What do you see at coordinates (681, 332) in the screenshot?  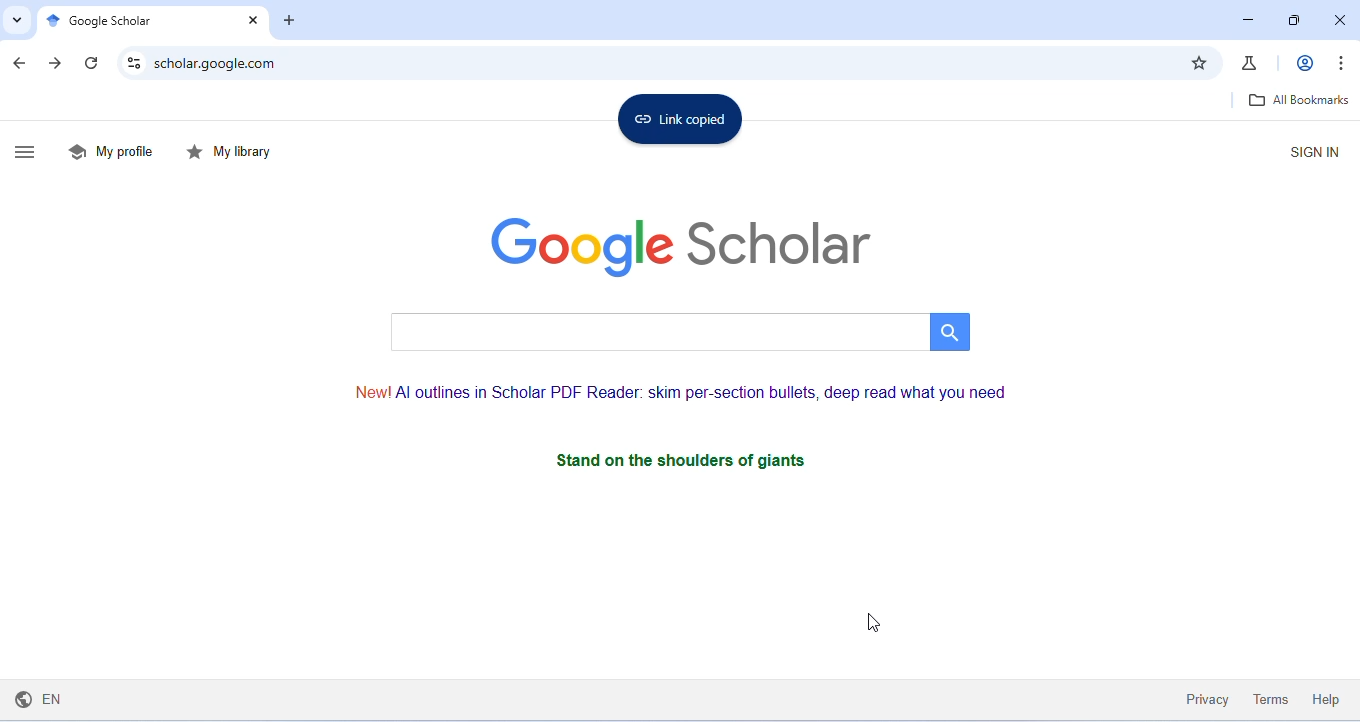 I see `search bar` at bounding box center [681, 332].